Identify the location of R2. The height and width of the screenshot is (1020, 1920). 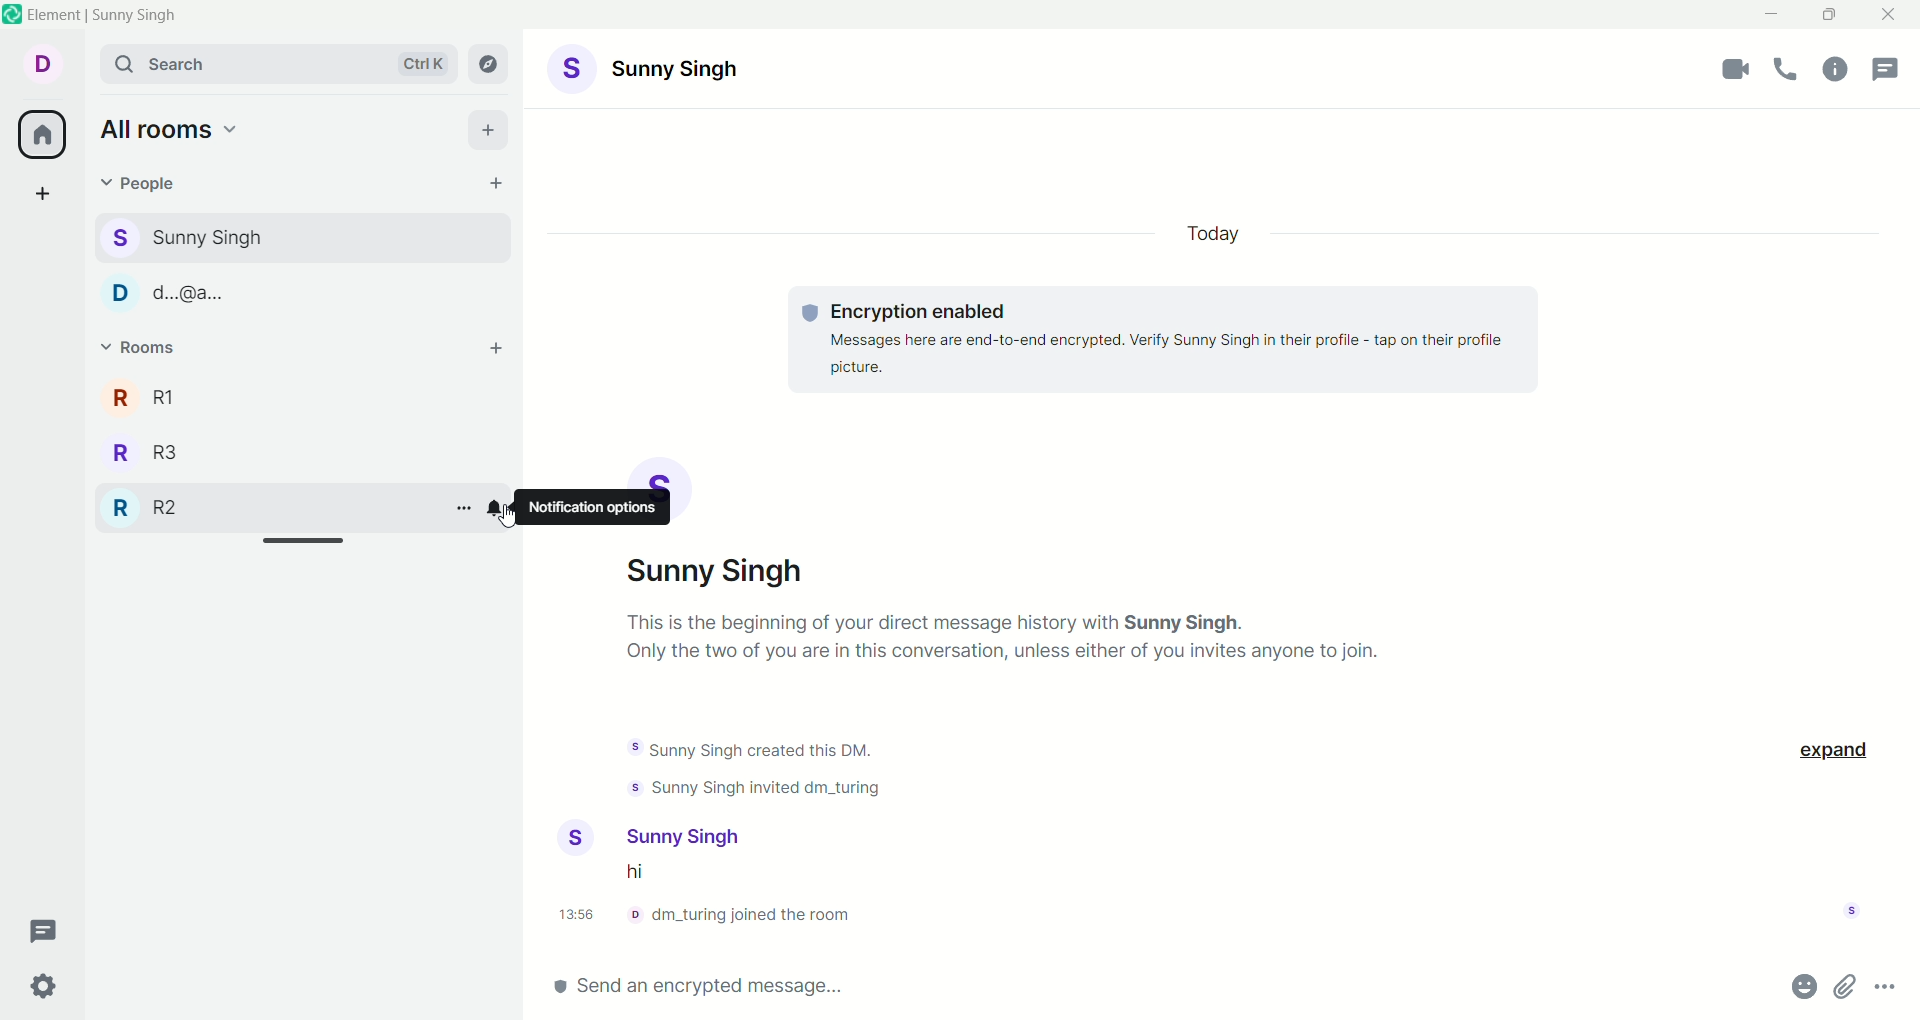
(148, 503).